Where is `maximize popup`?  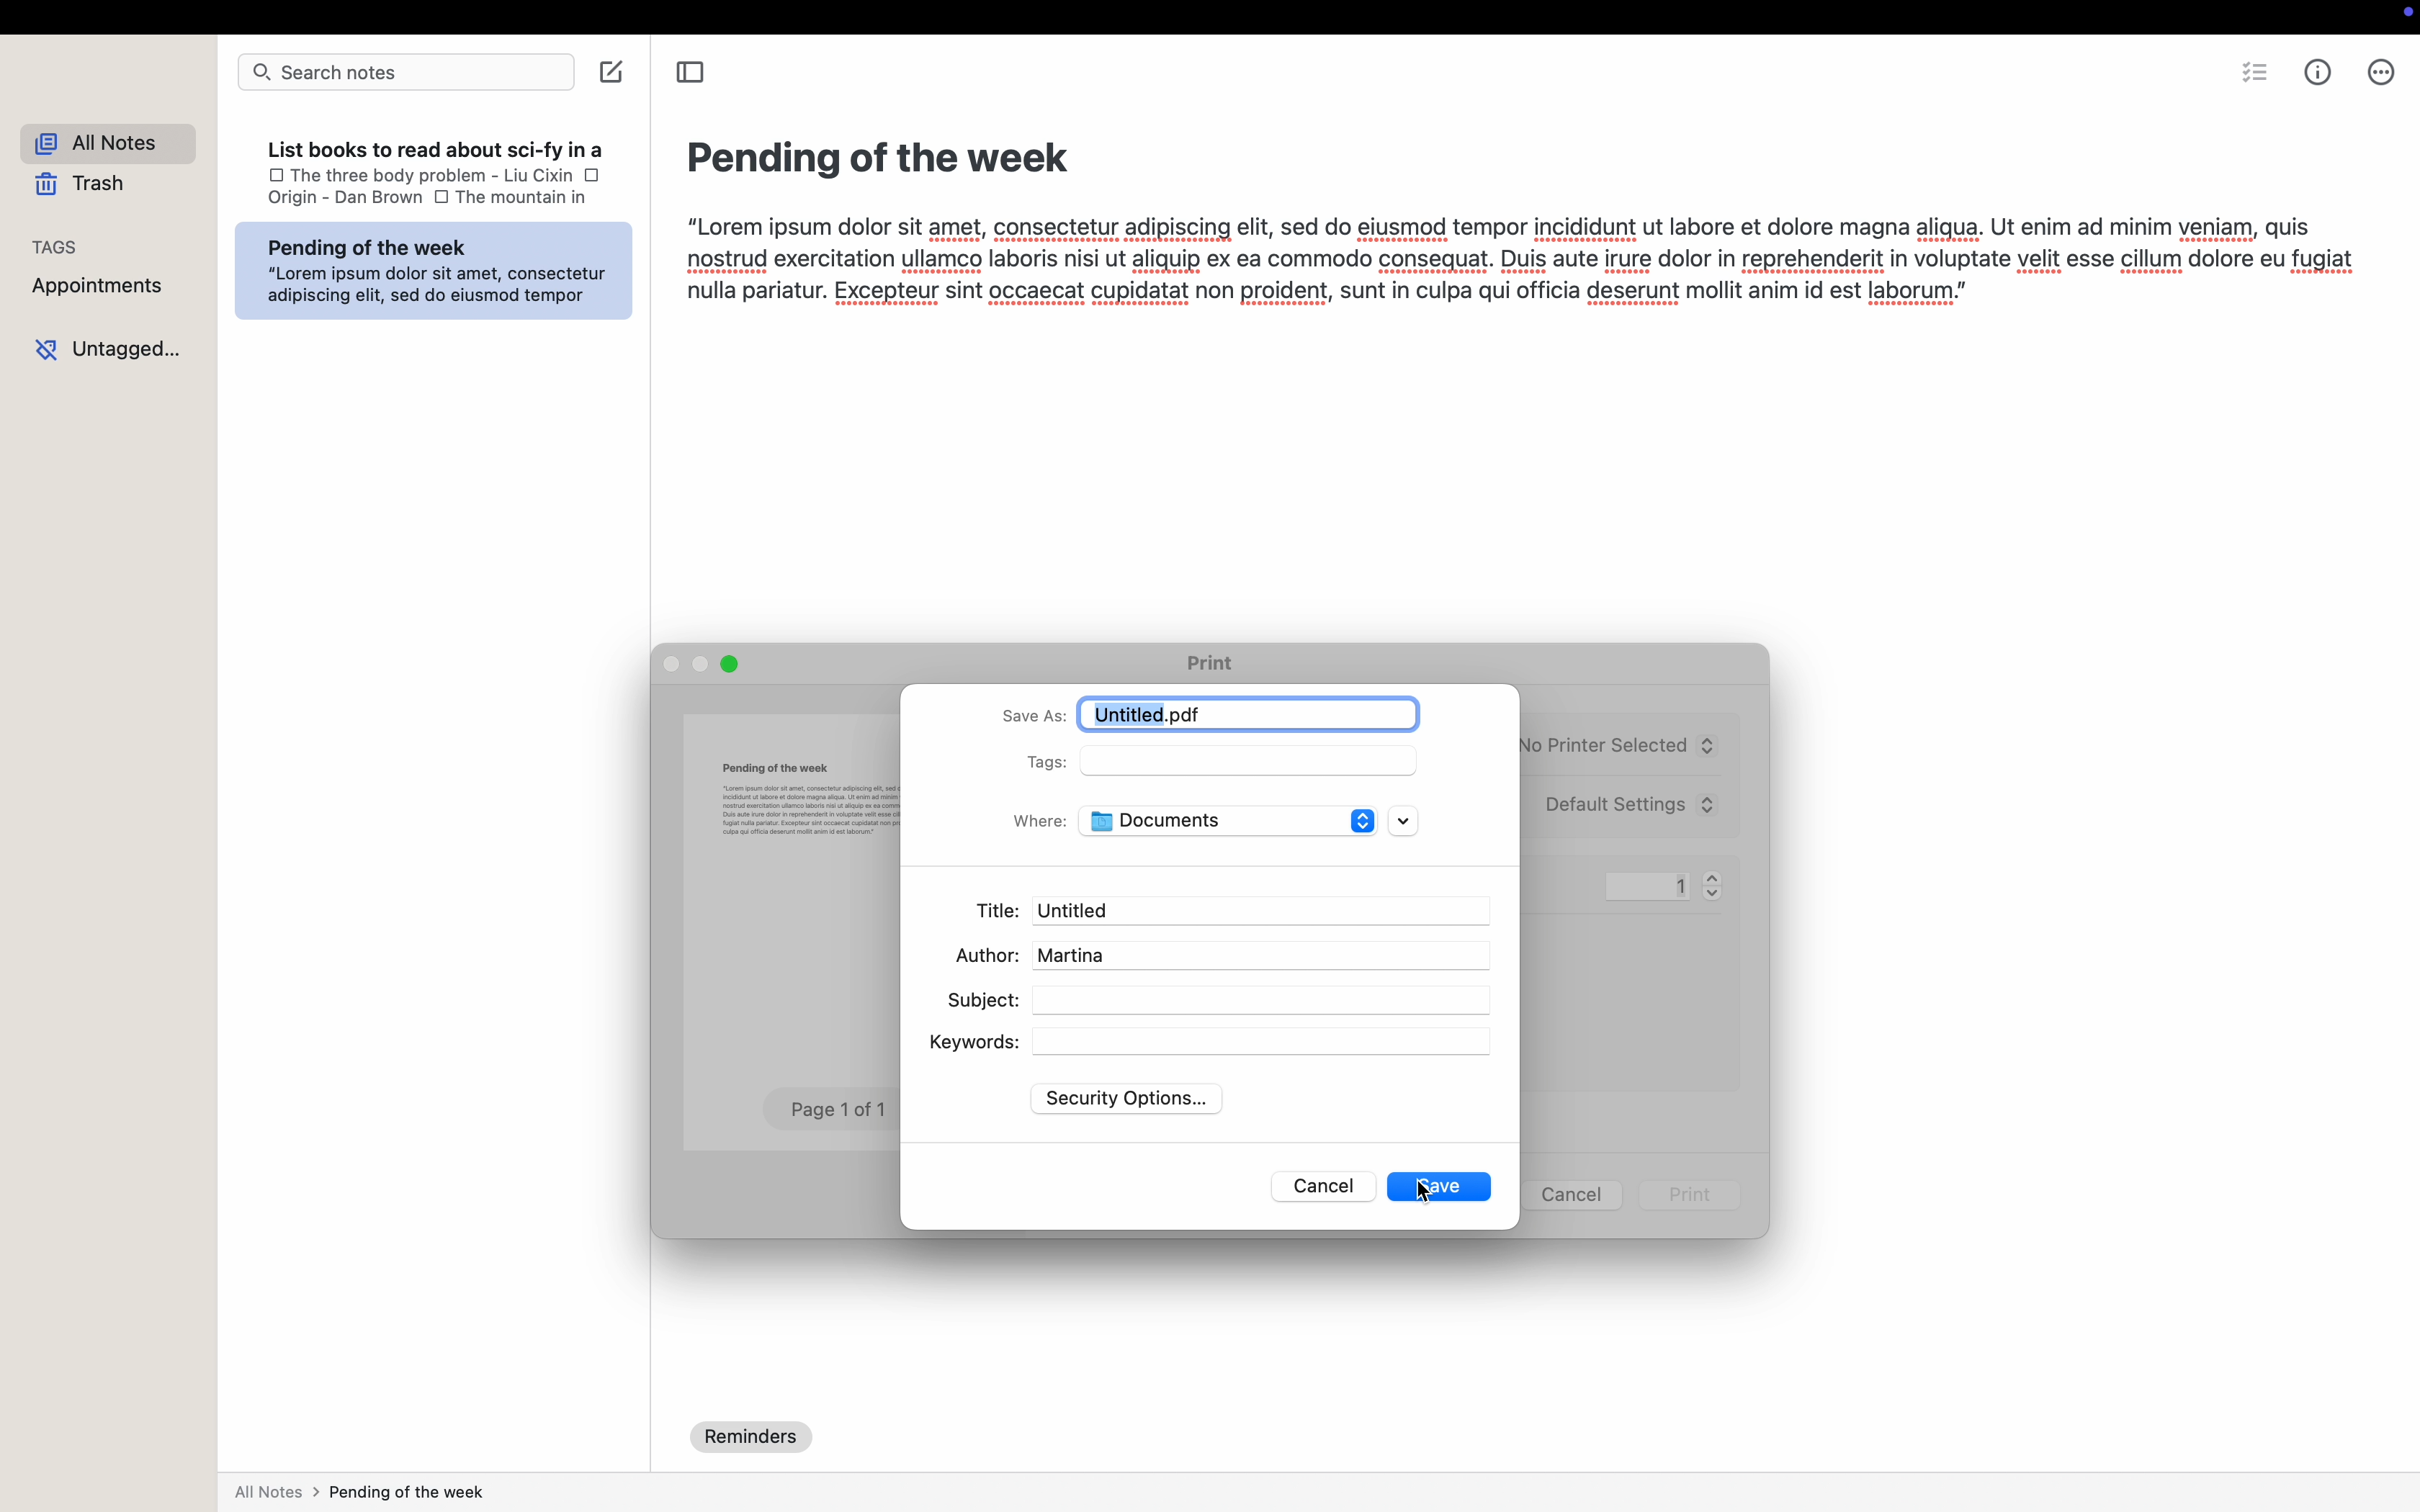
maximize popup is located at coordinates (734, 665).